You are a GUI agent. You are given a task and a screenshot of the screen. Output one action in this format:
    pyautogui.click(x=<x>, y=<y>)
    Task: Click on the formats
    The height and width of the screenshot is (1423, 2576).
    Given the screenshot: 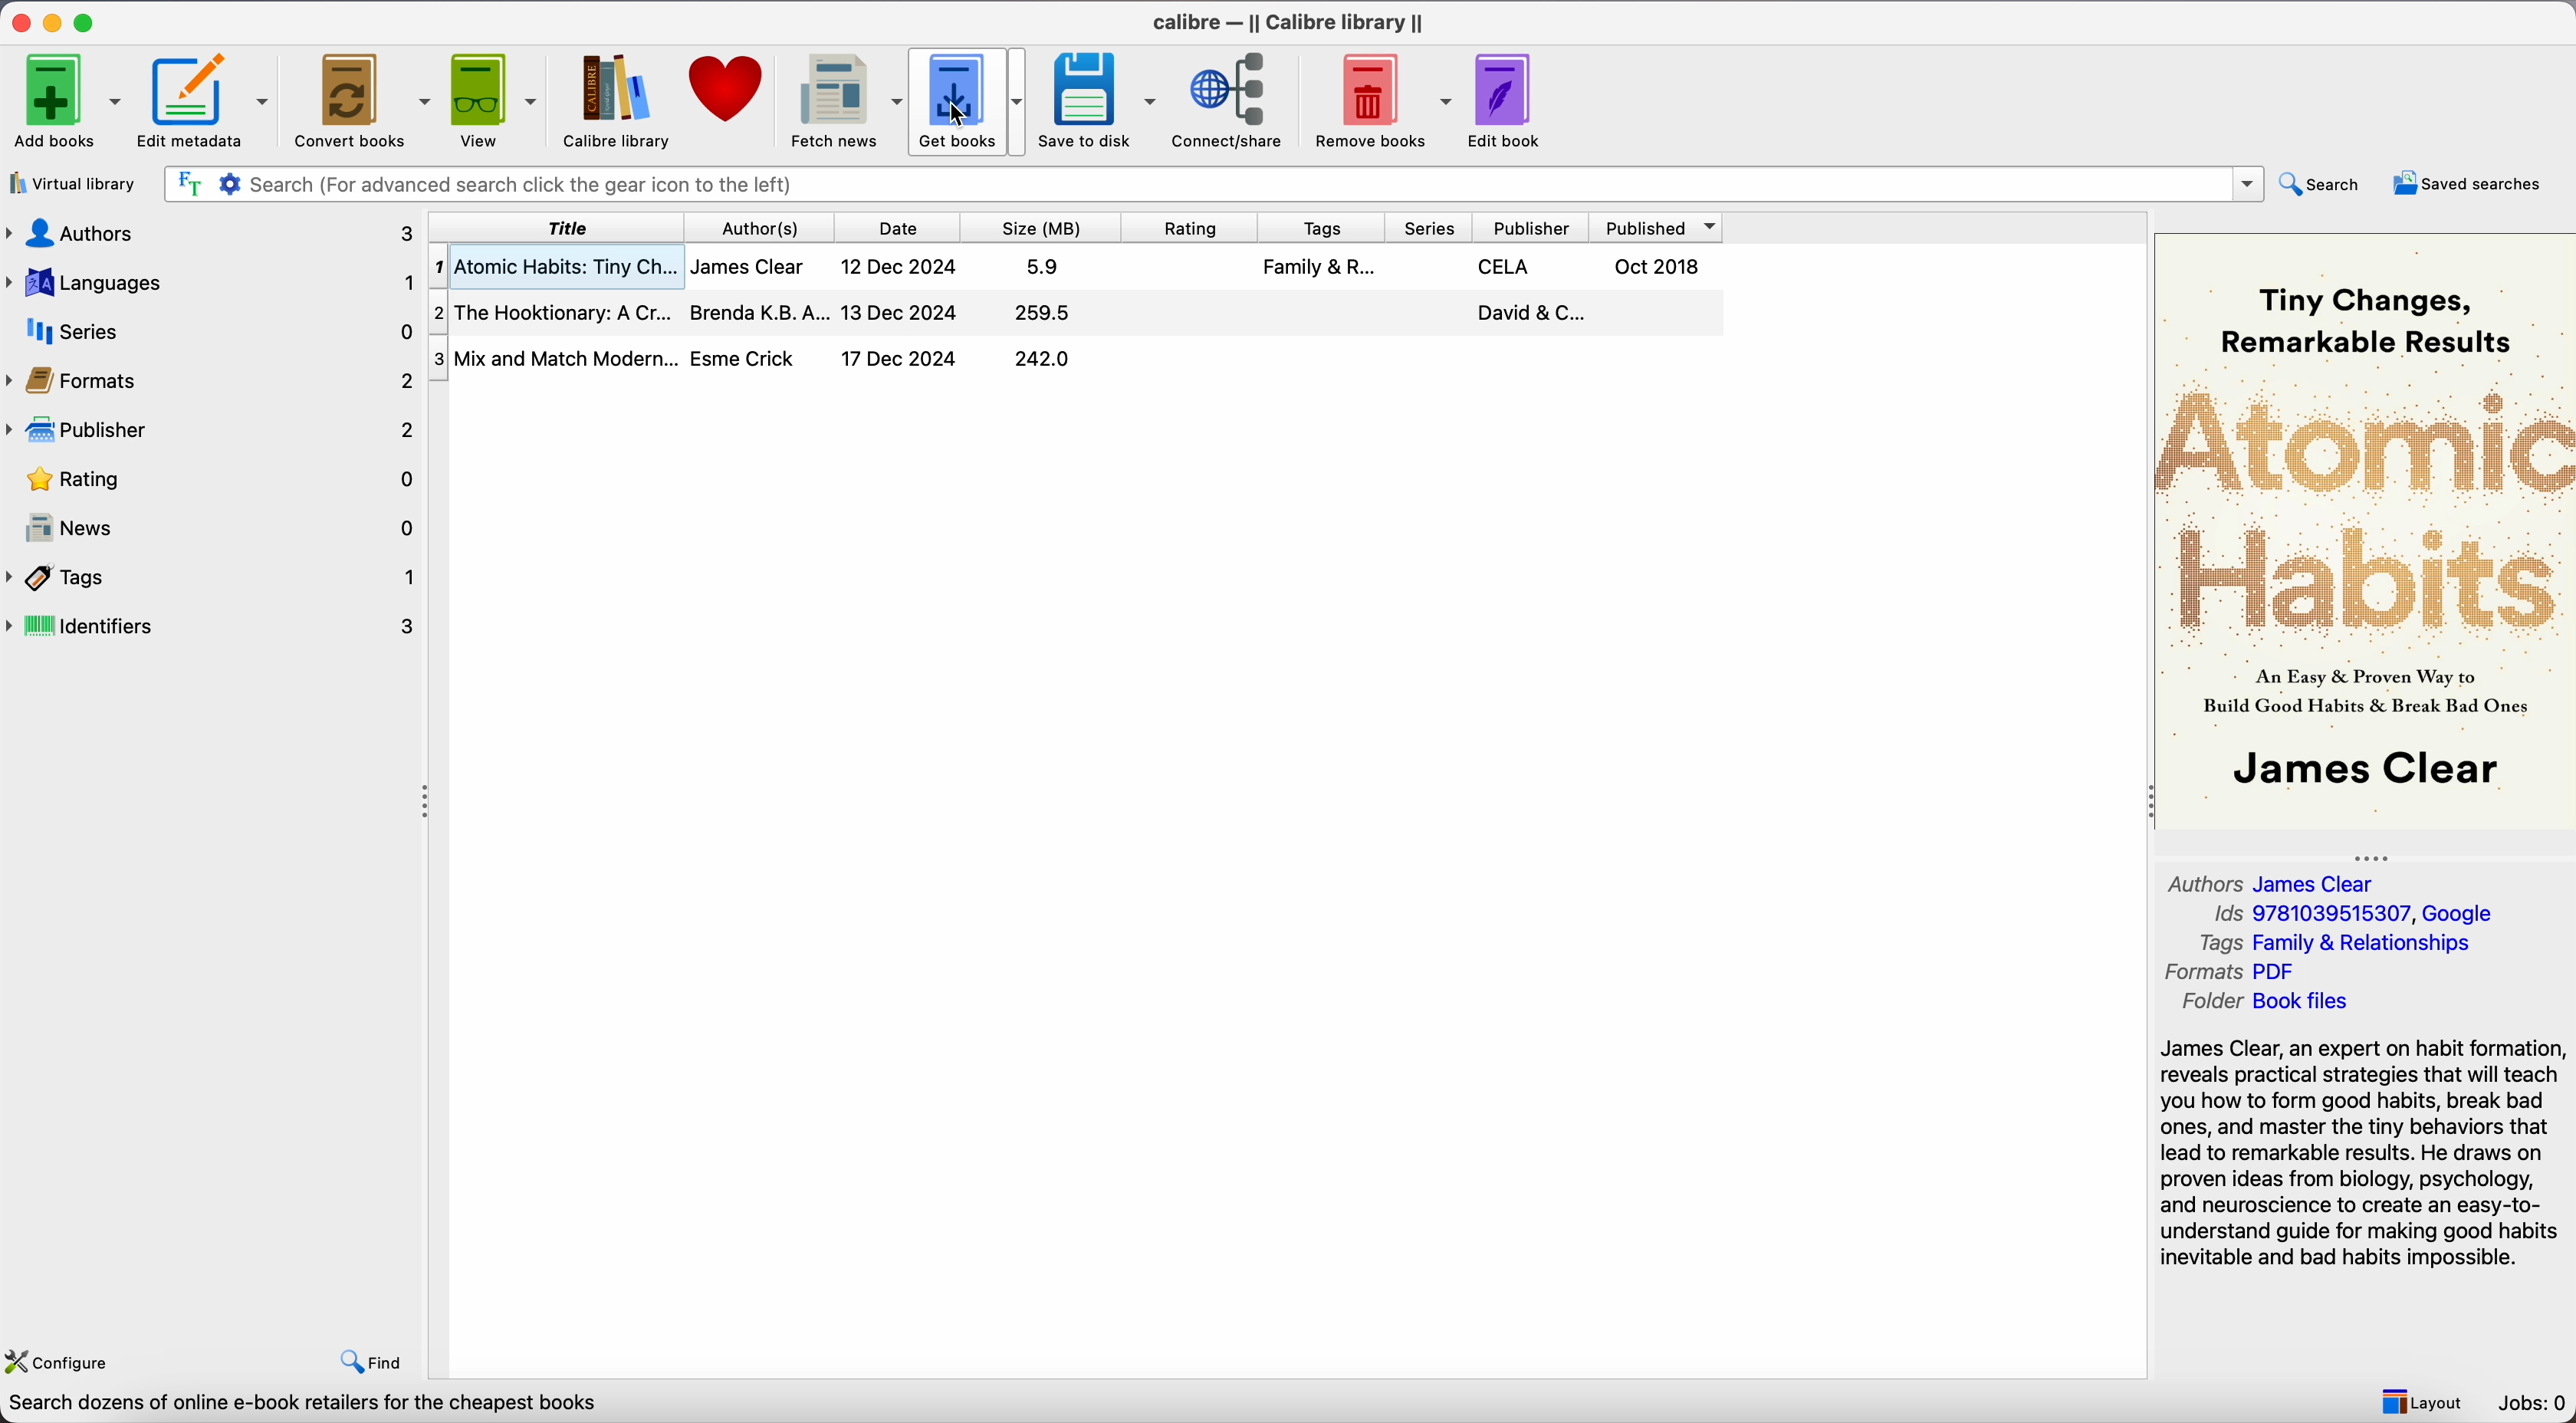 What is the action you would take?
    pyautogui.click(x=216, y=381)
    